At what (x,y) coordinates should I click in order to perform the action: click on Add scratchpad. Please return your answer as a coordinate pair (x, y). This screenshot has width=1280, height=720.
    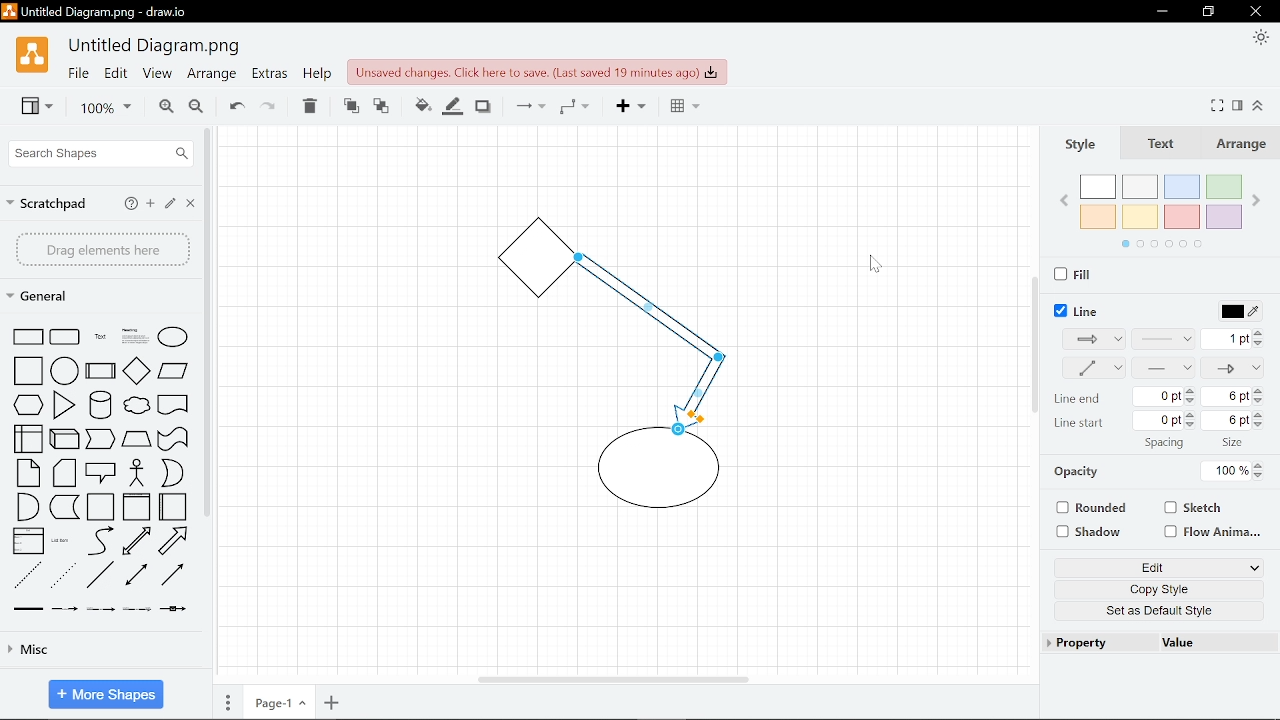
    Looking at the image, I should click on (151, 204).